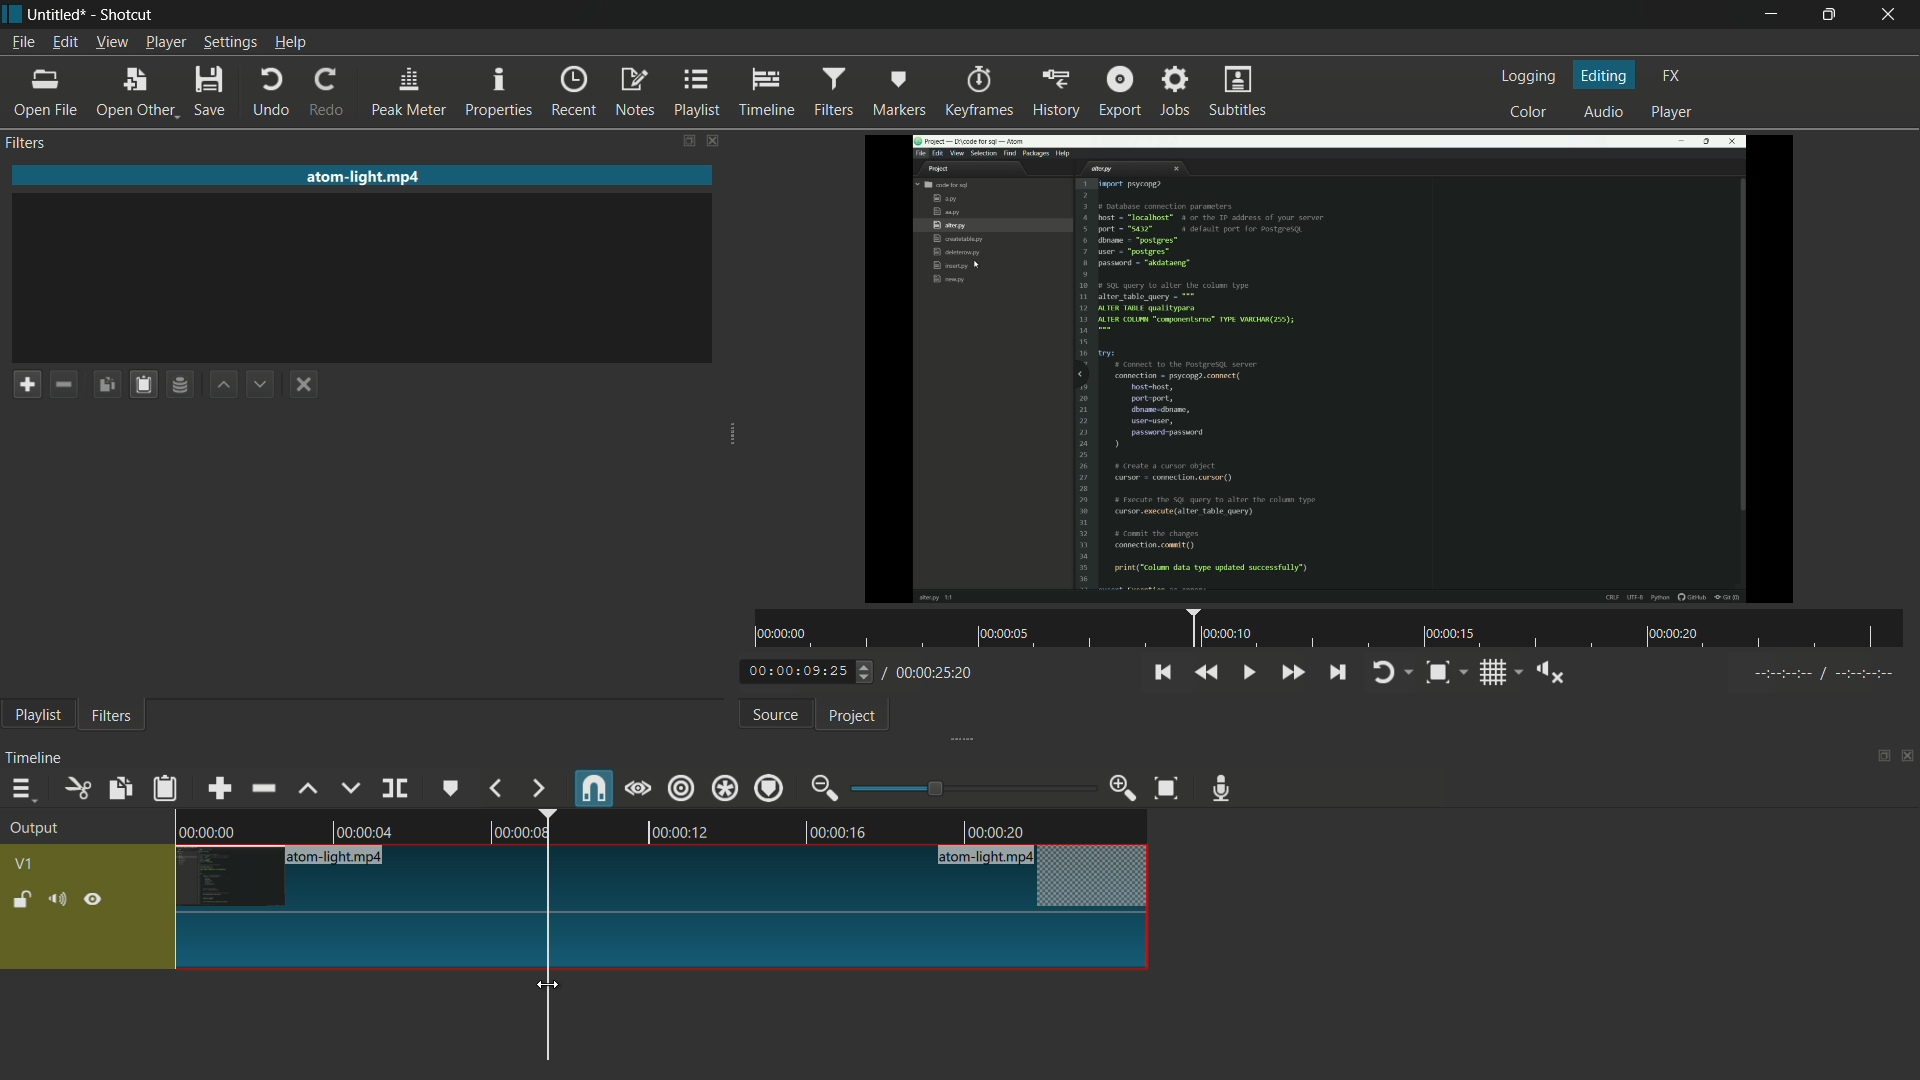 The width and height of the screenshot is (1920, 1080). What do you see at coordinates (665, 824) in the screenshot?
I see `video in timeline` at bounding box center [665, 824].